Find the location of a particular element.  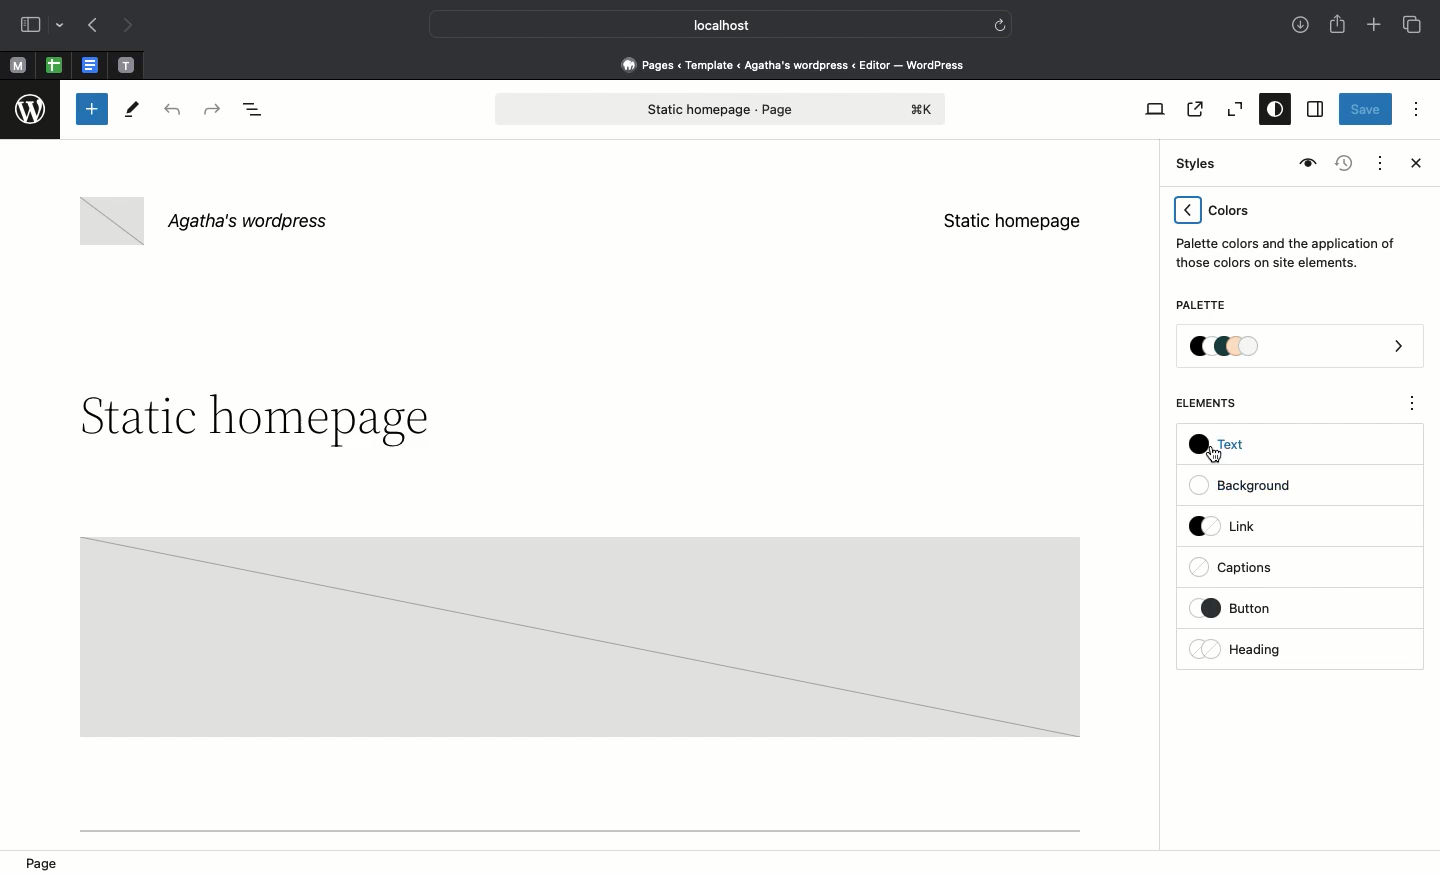

Palette is located at coordinates (1301, 348).